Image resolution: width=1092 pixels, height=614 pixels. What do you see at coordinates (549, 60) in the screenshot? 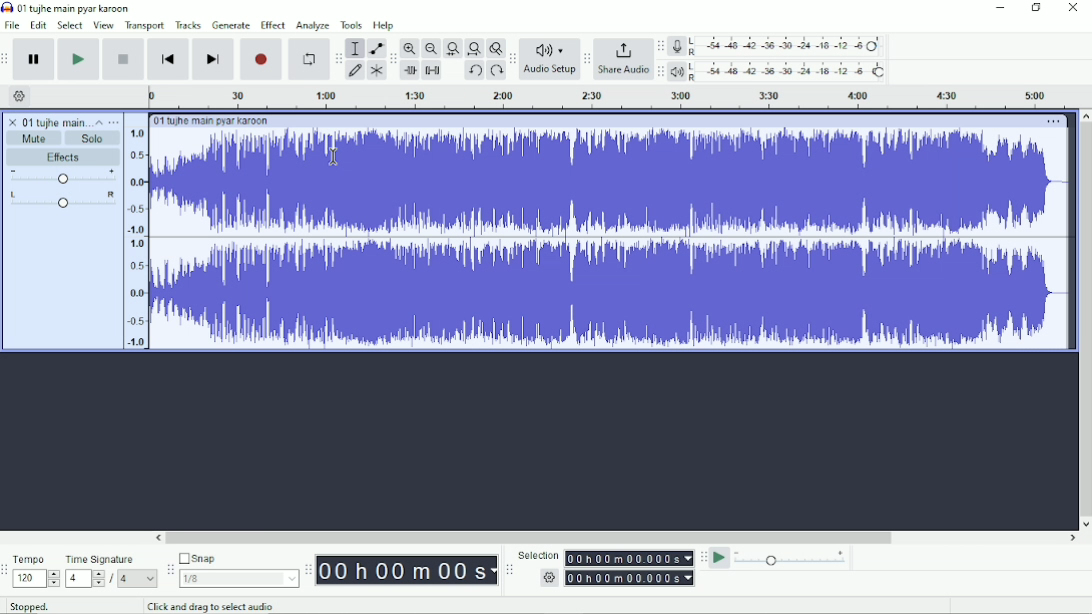
I see `Audio Setup` at bounding box center [549, 60].